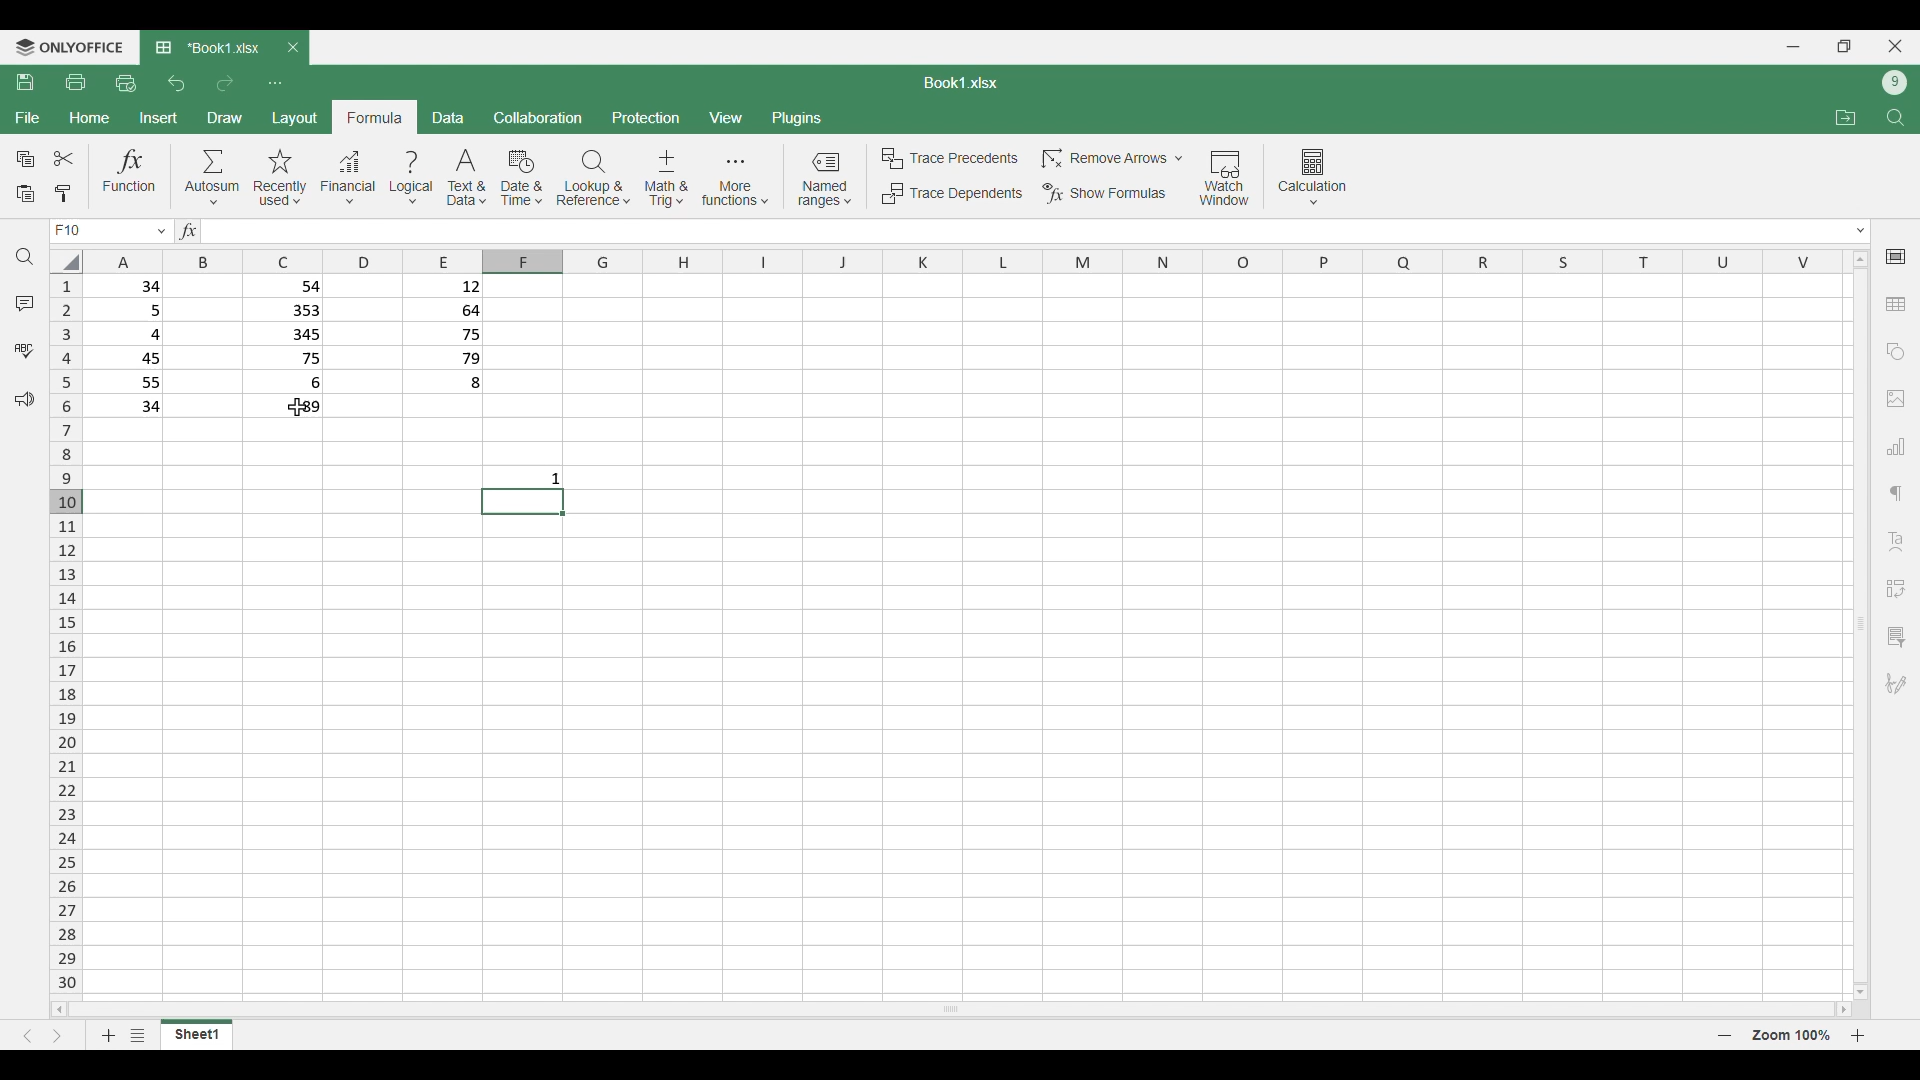  Describe the element at coordinates (1896, 684) in the screenshot. I see `Add digital signature or signature line` at that location.